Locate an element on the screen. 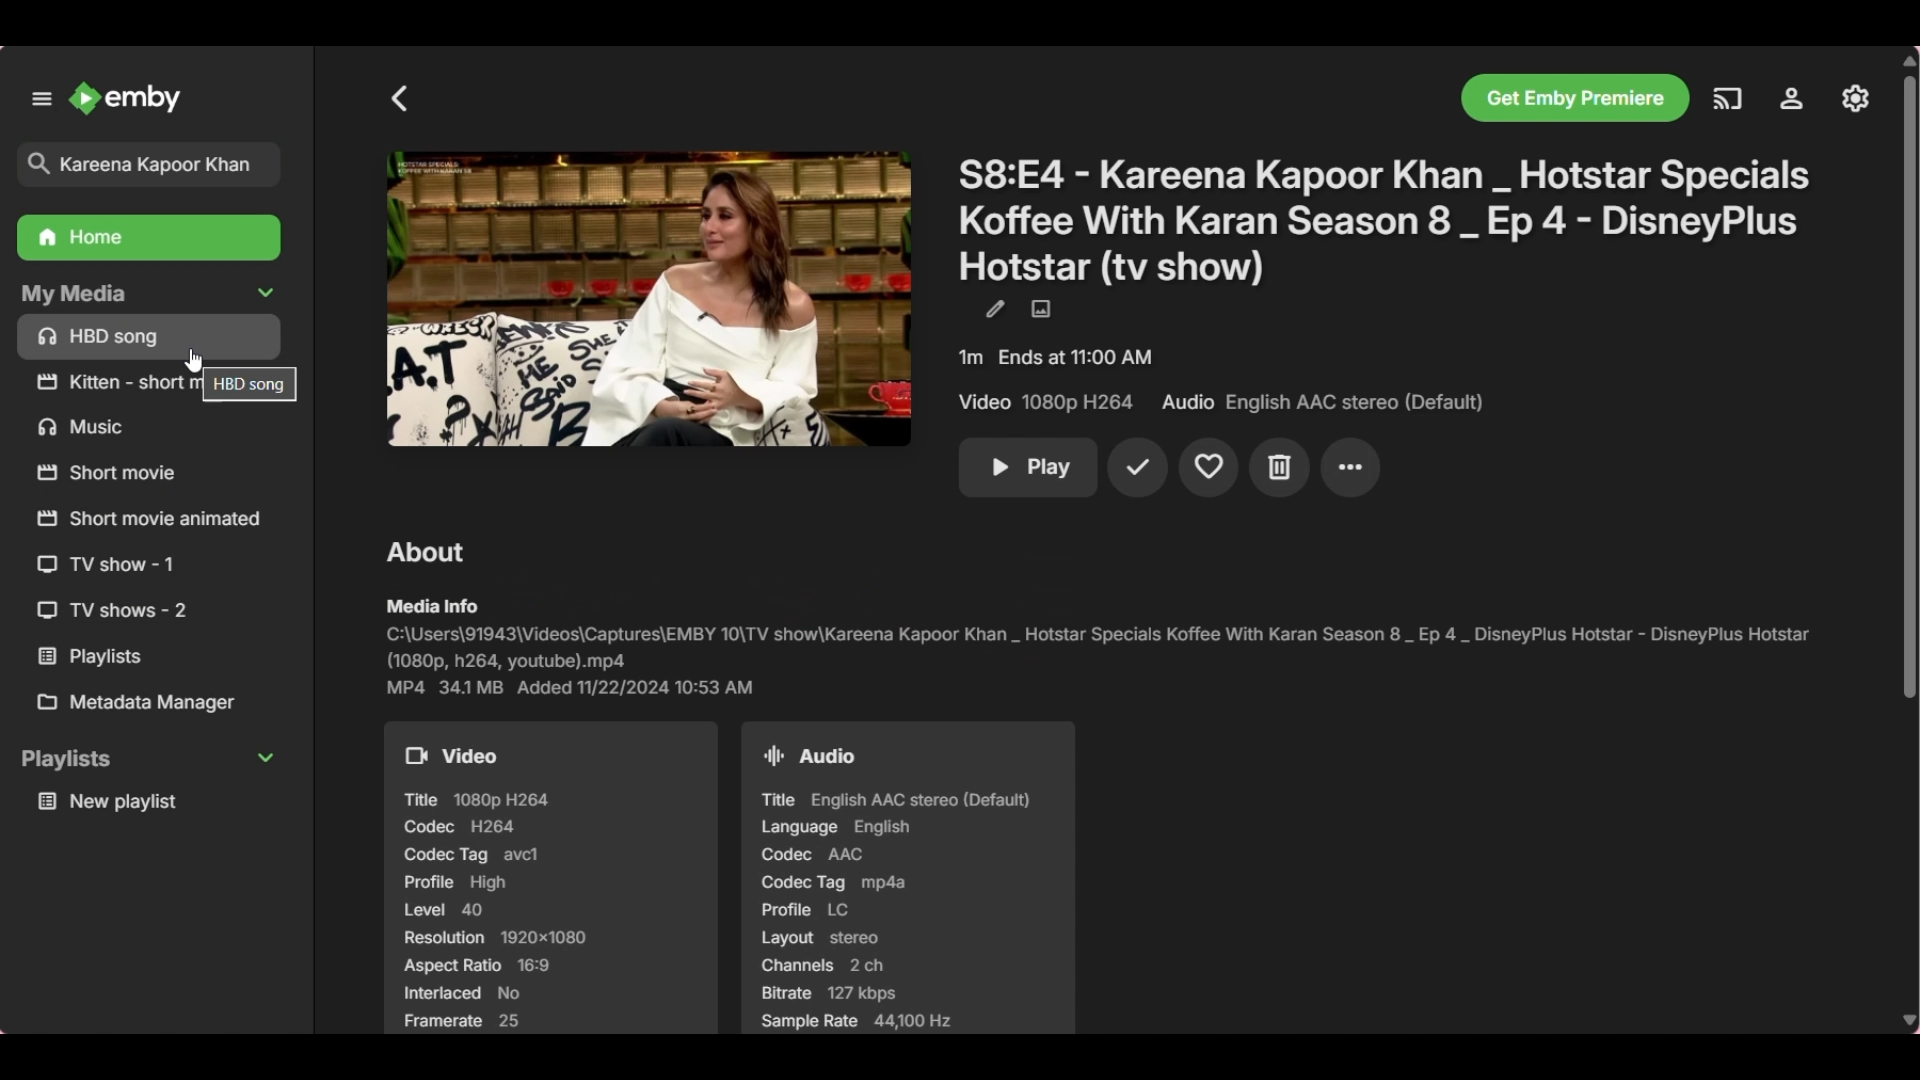 The image size is (1920, 1080).  is located at coordinates (1576, 98).